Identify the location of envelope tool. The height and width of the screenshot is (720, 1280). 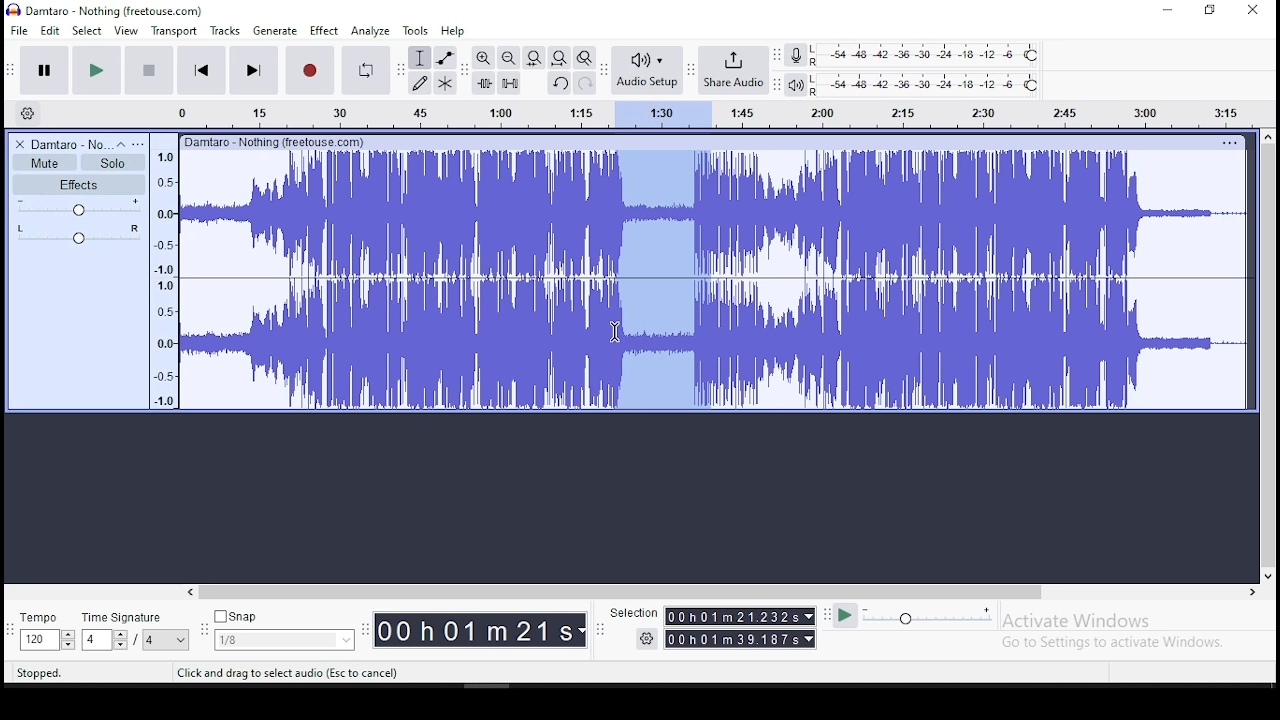
(444, 57).